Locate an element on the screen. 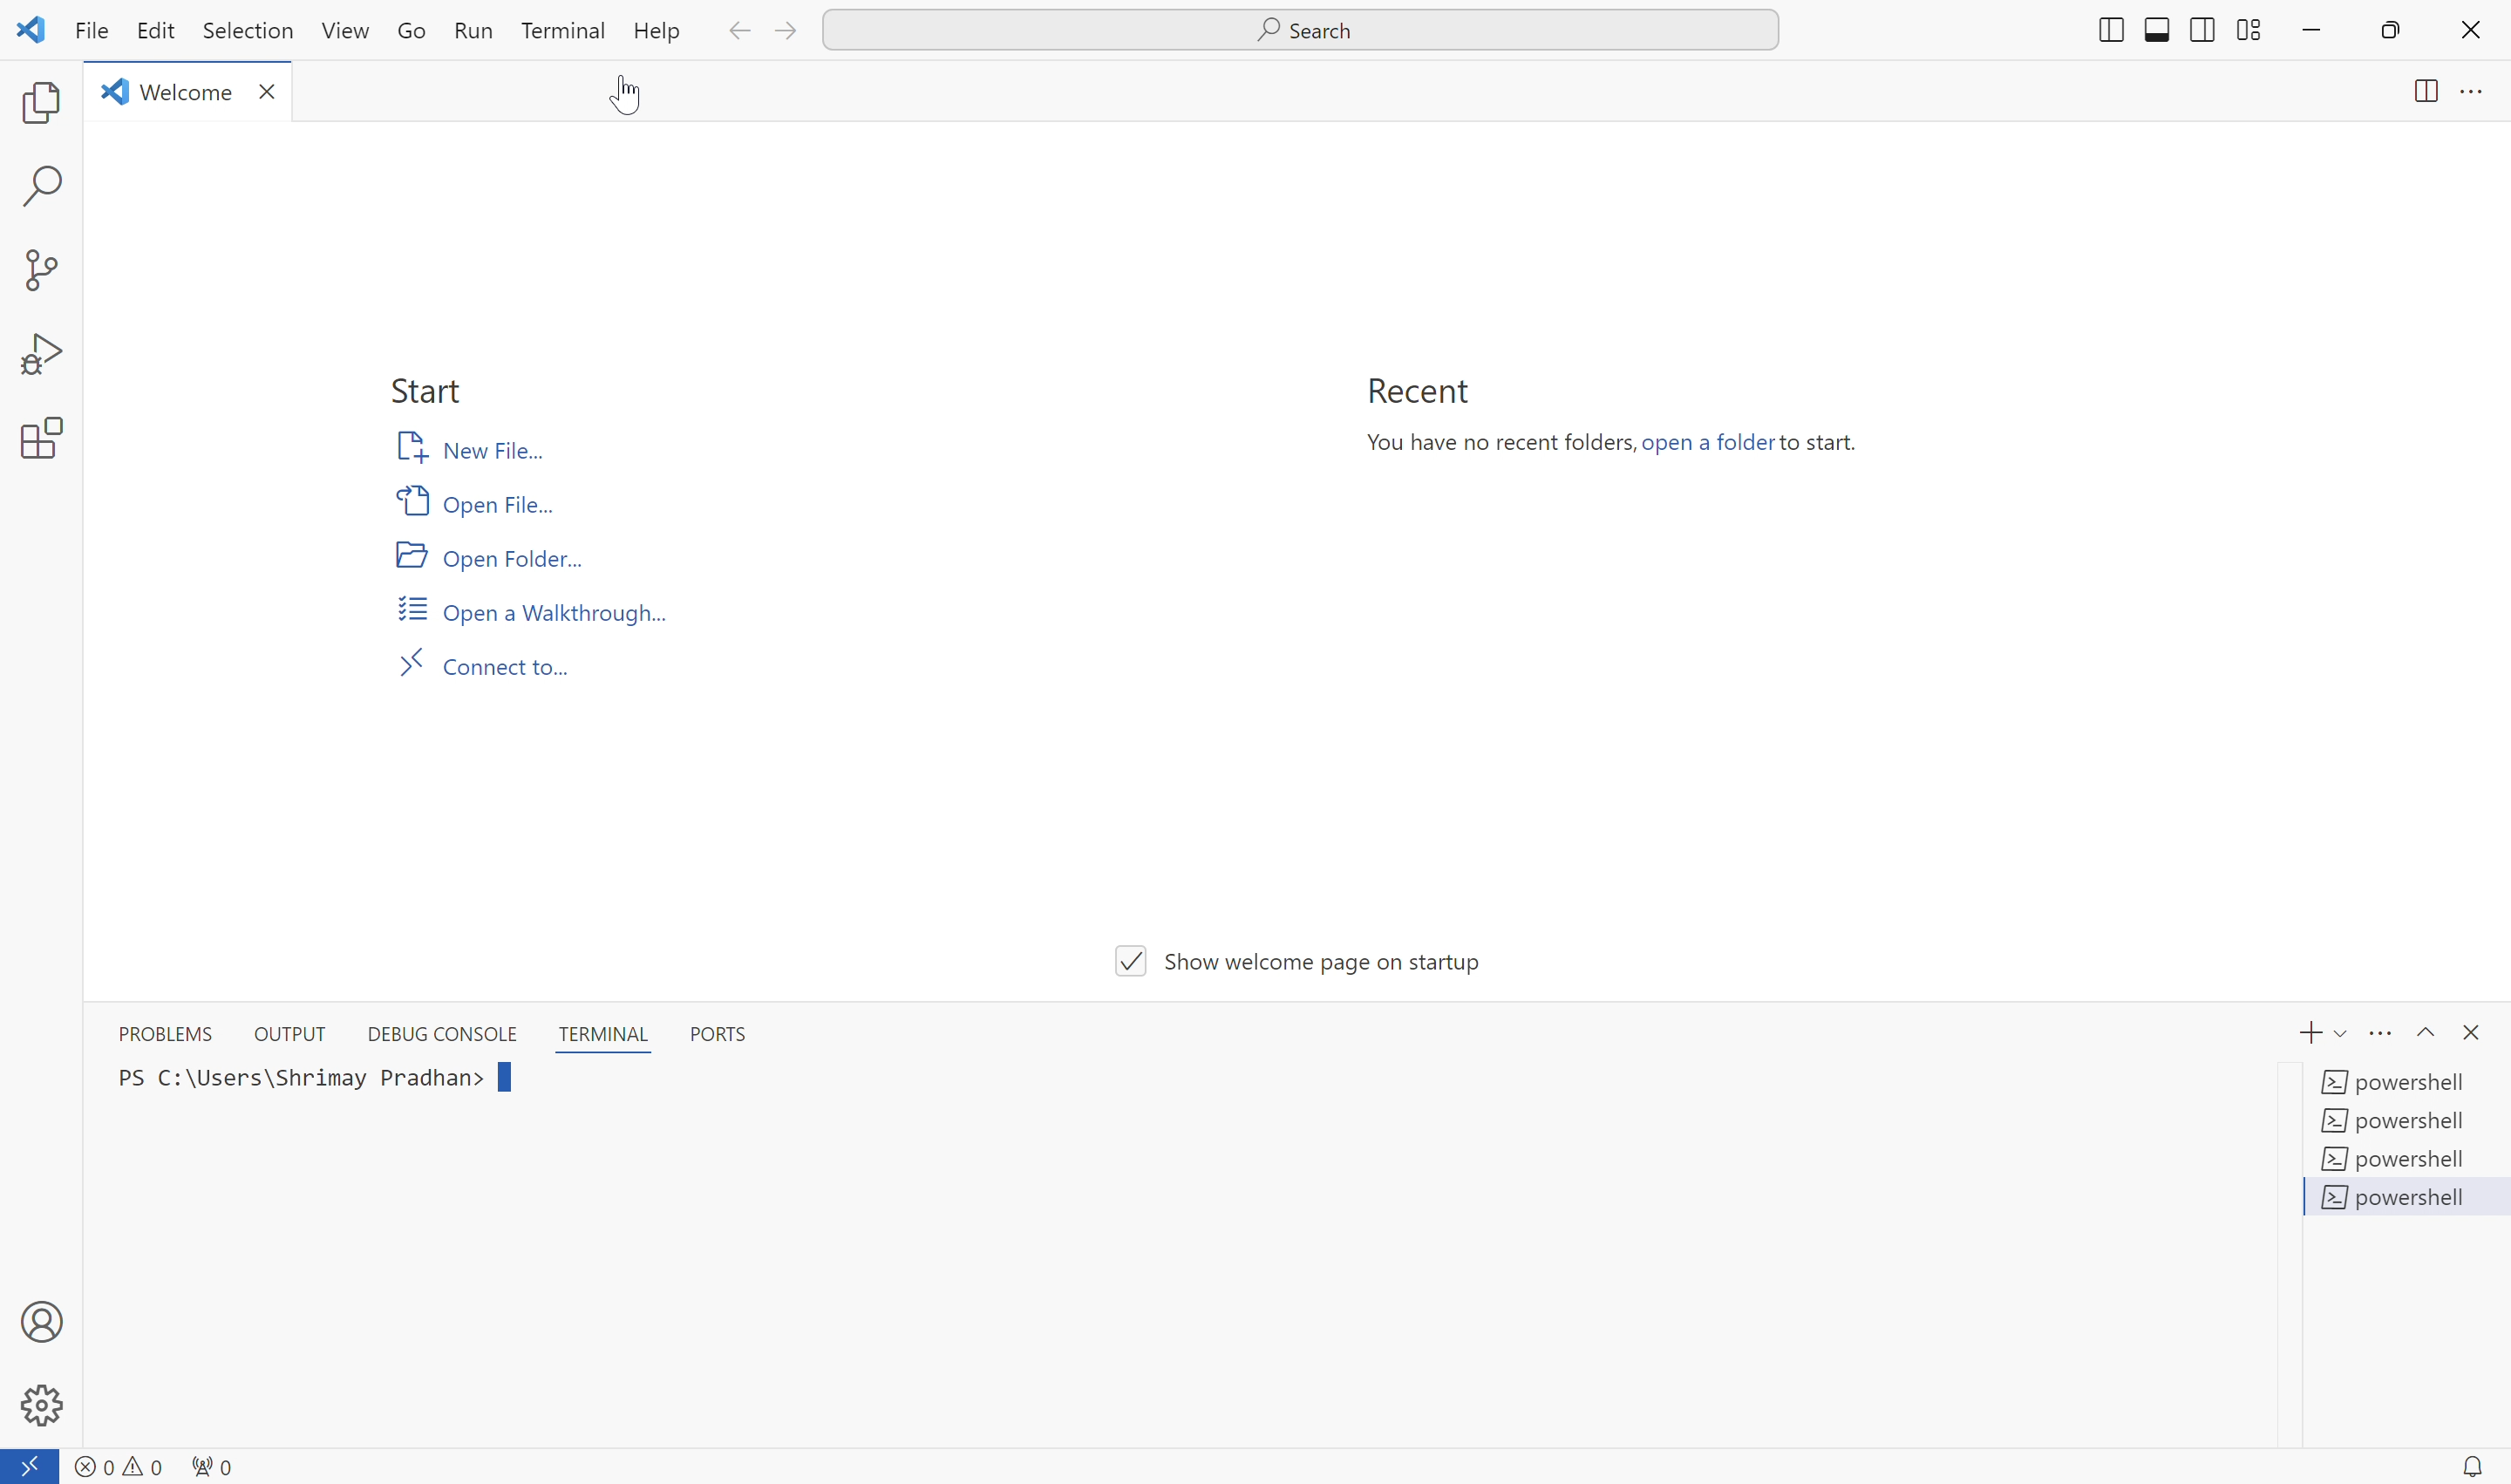 Image resolution: width=2511 pixels, height=1484 pixels. add terminal is located at coordinates (2300, 1031).